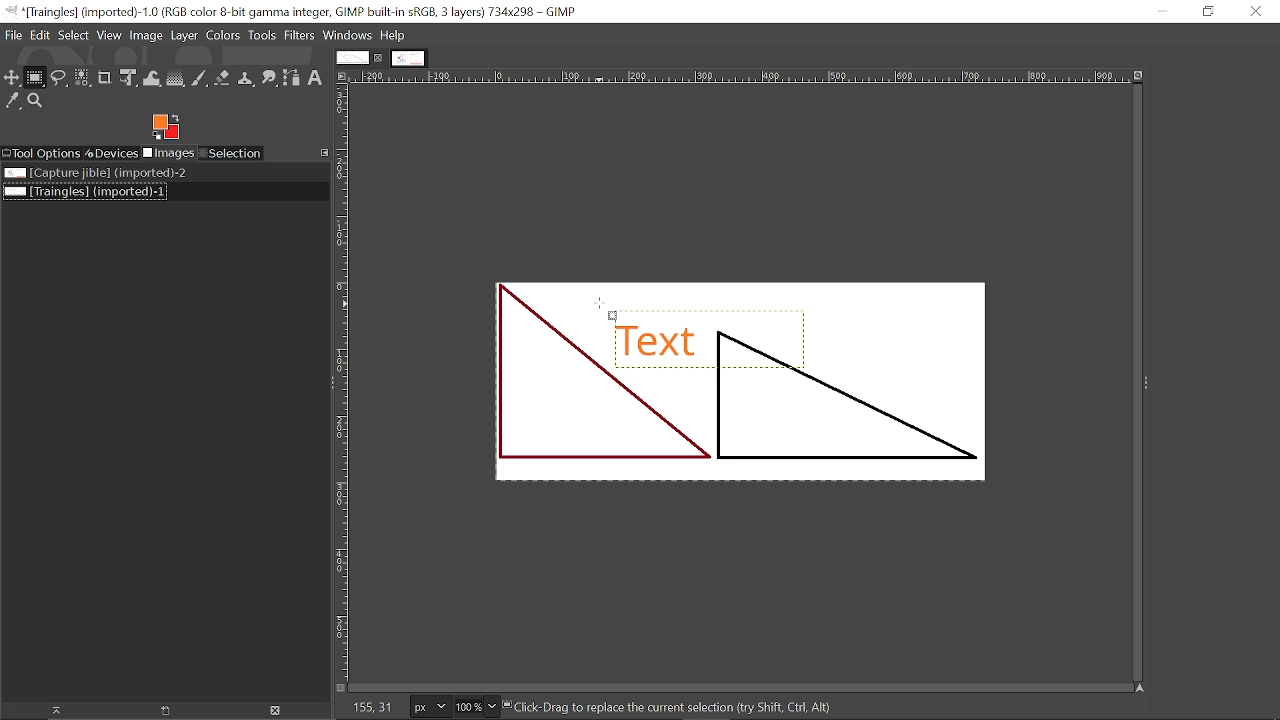 This screenshot has height=720, width=1280. What do you see at coordinates (106, 79) in the screenshot?
I see `Crop tool` at bounding box center [106, 79].